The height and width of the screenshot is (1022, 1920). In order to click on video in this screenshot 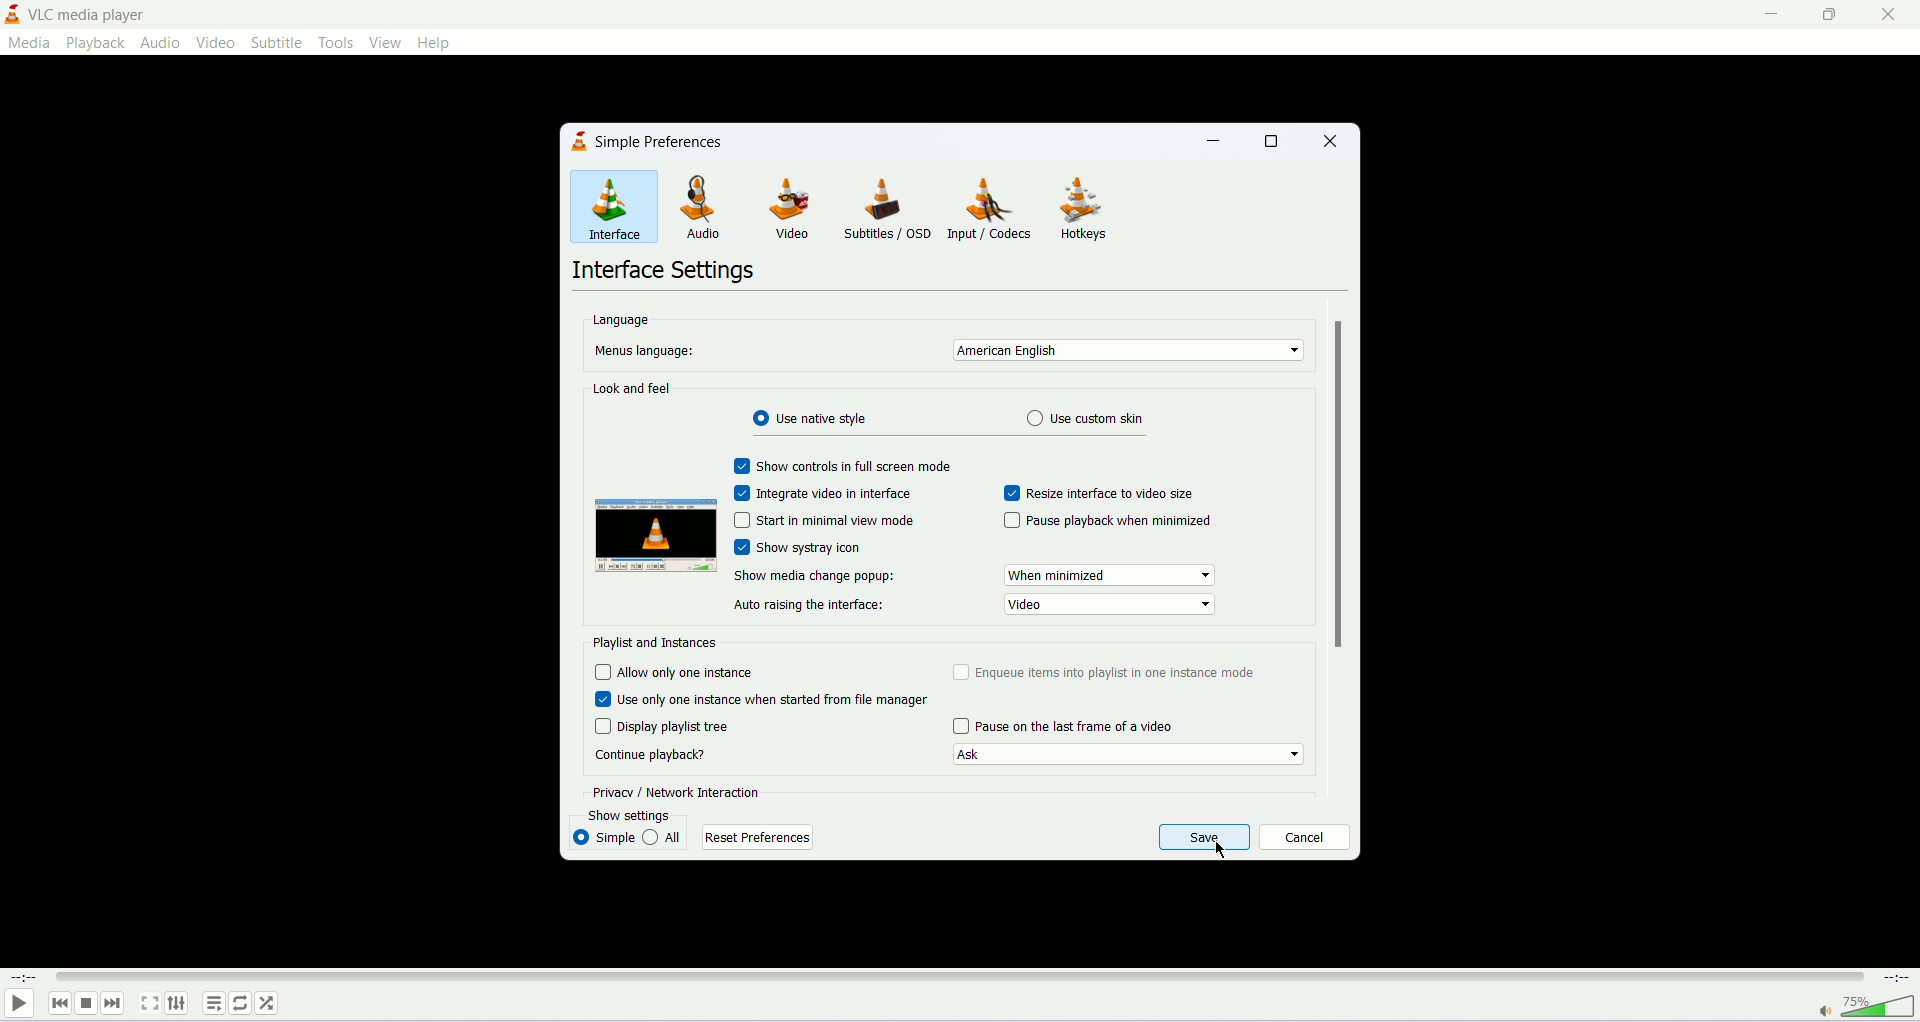, I will do `click(795, 209)`.